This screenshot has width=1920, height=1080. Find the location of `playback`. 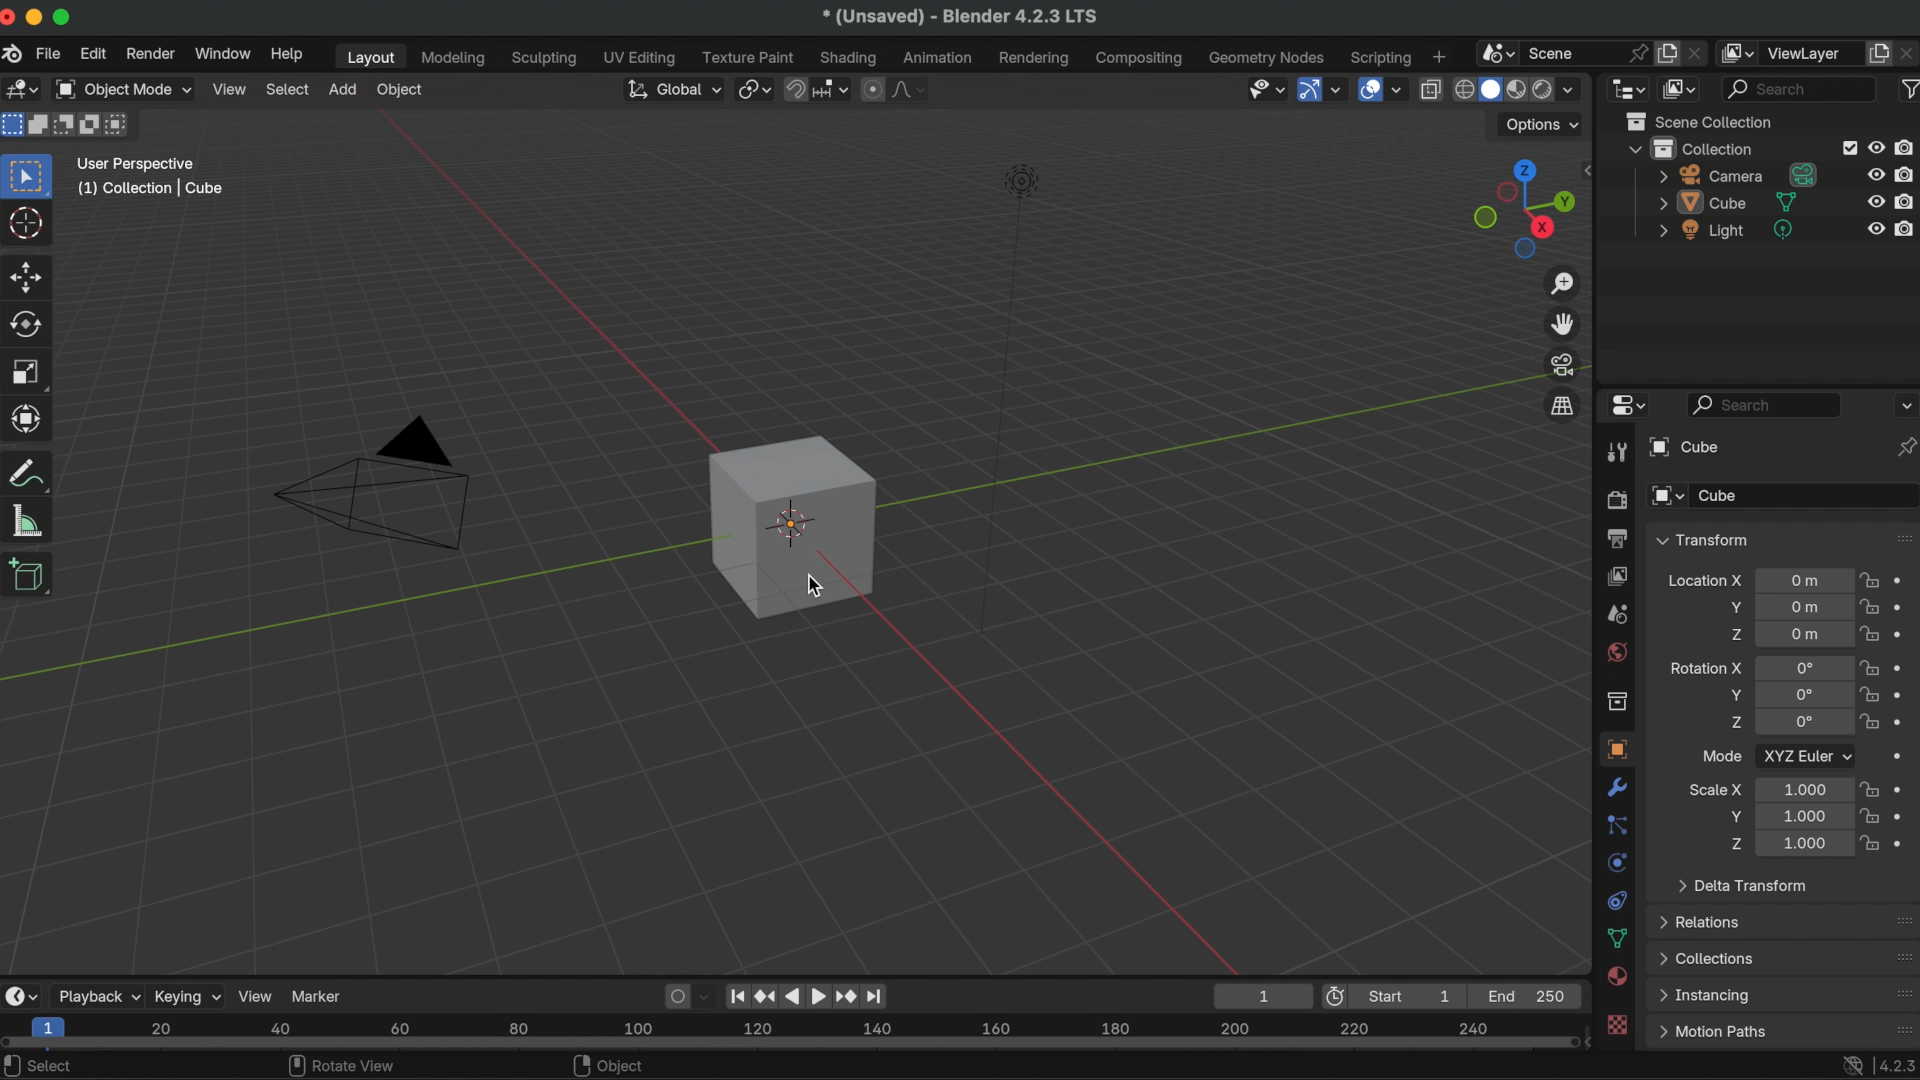

playback is located at coordinates (97, 996).